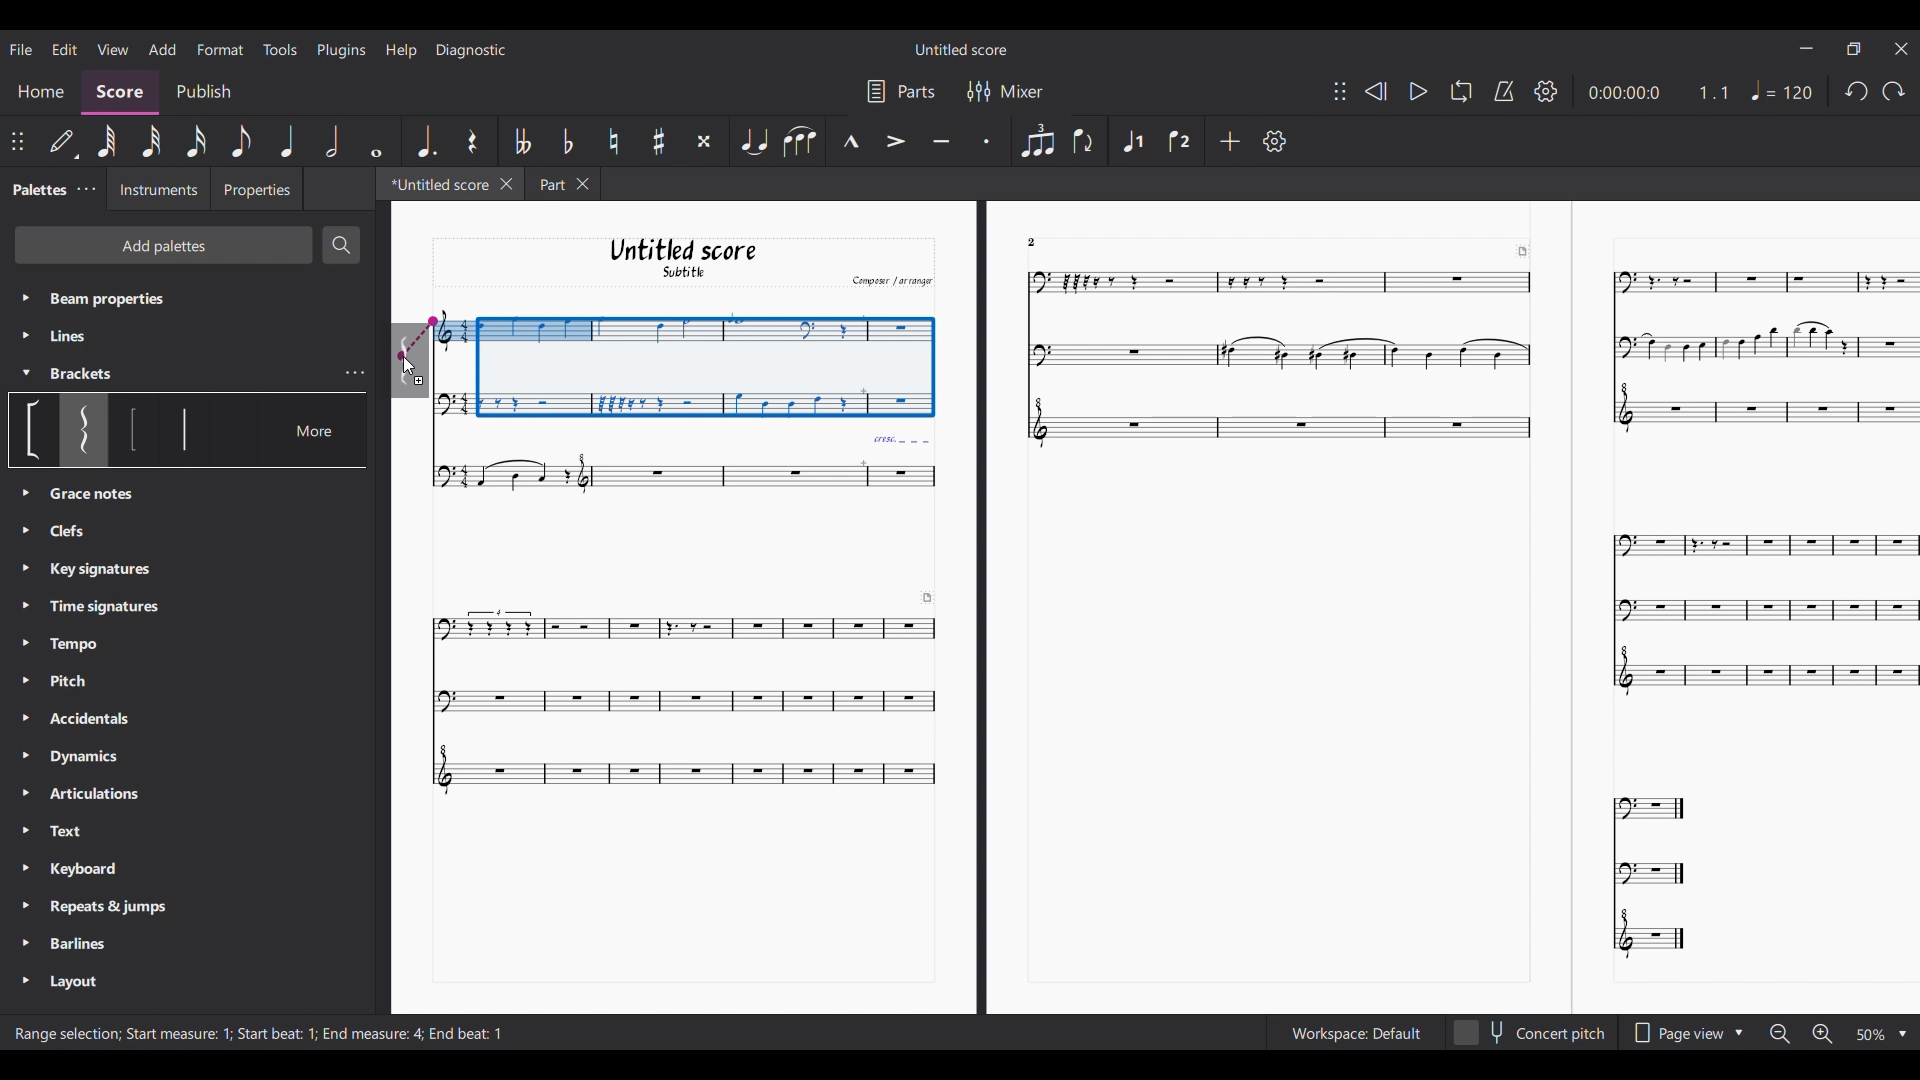 The height and width of the screenshot is (1080, 1920). Describe the element at coordinates (690, 478) in the screenshot. I see `` at that location.